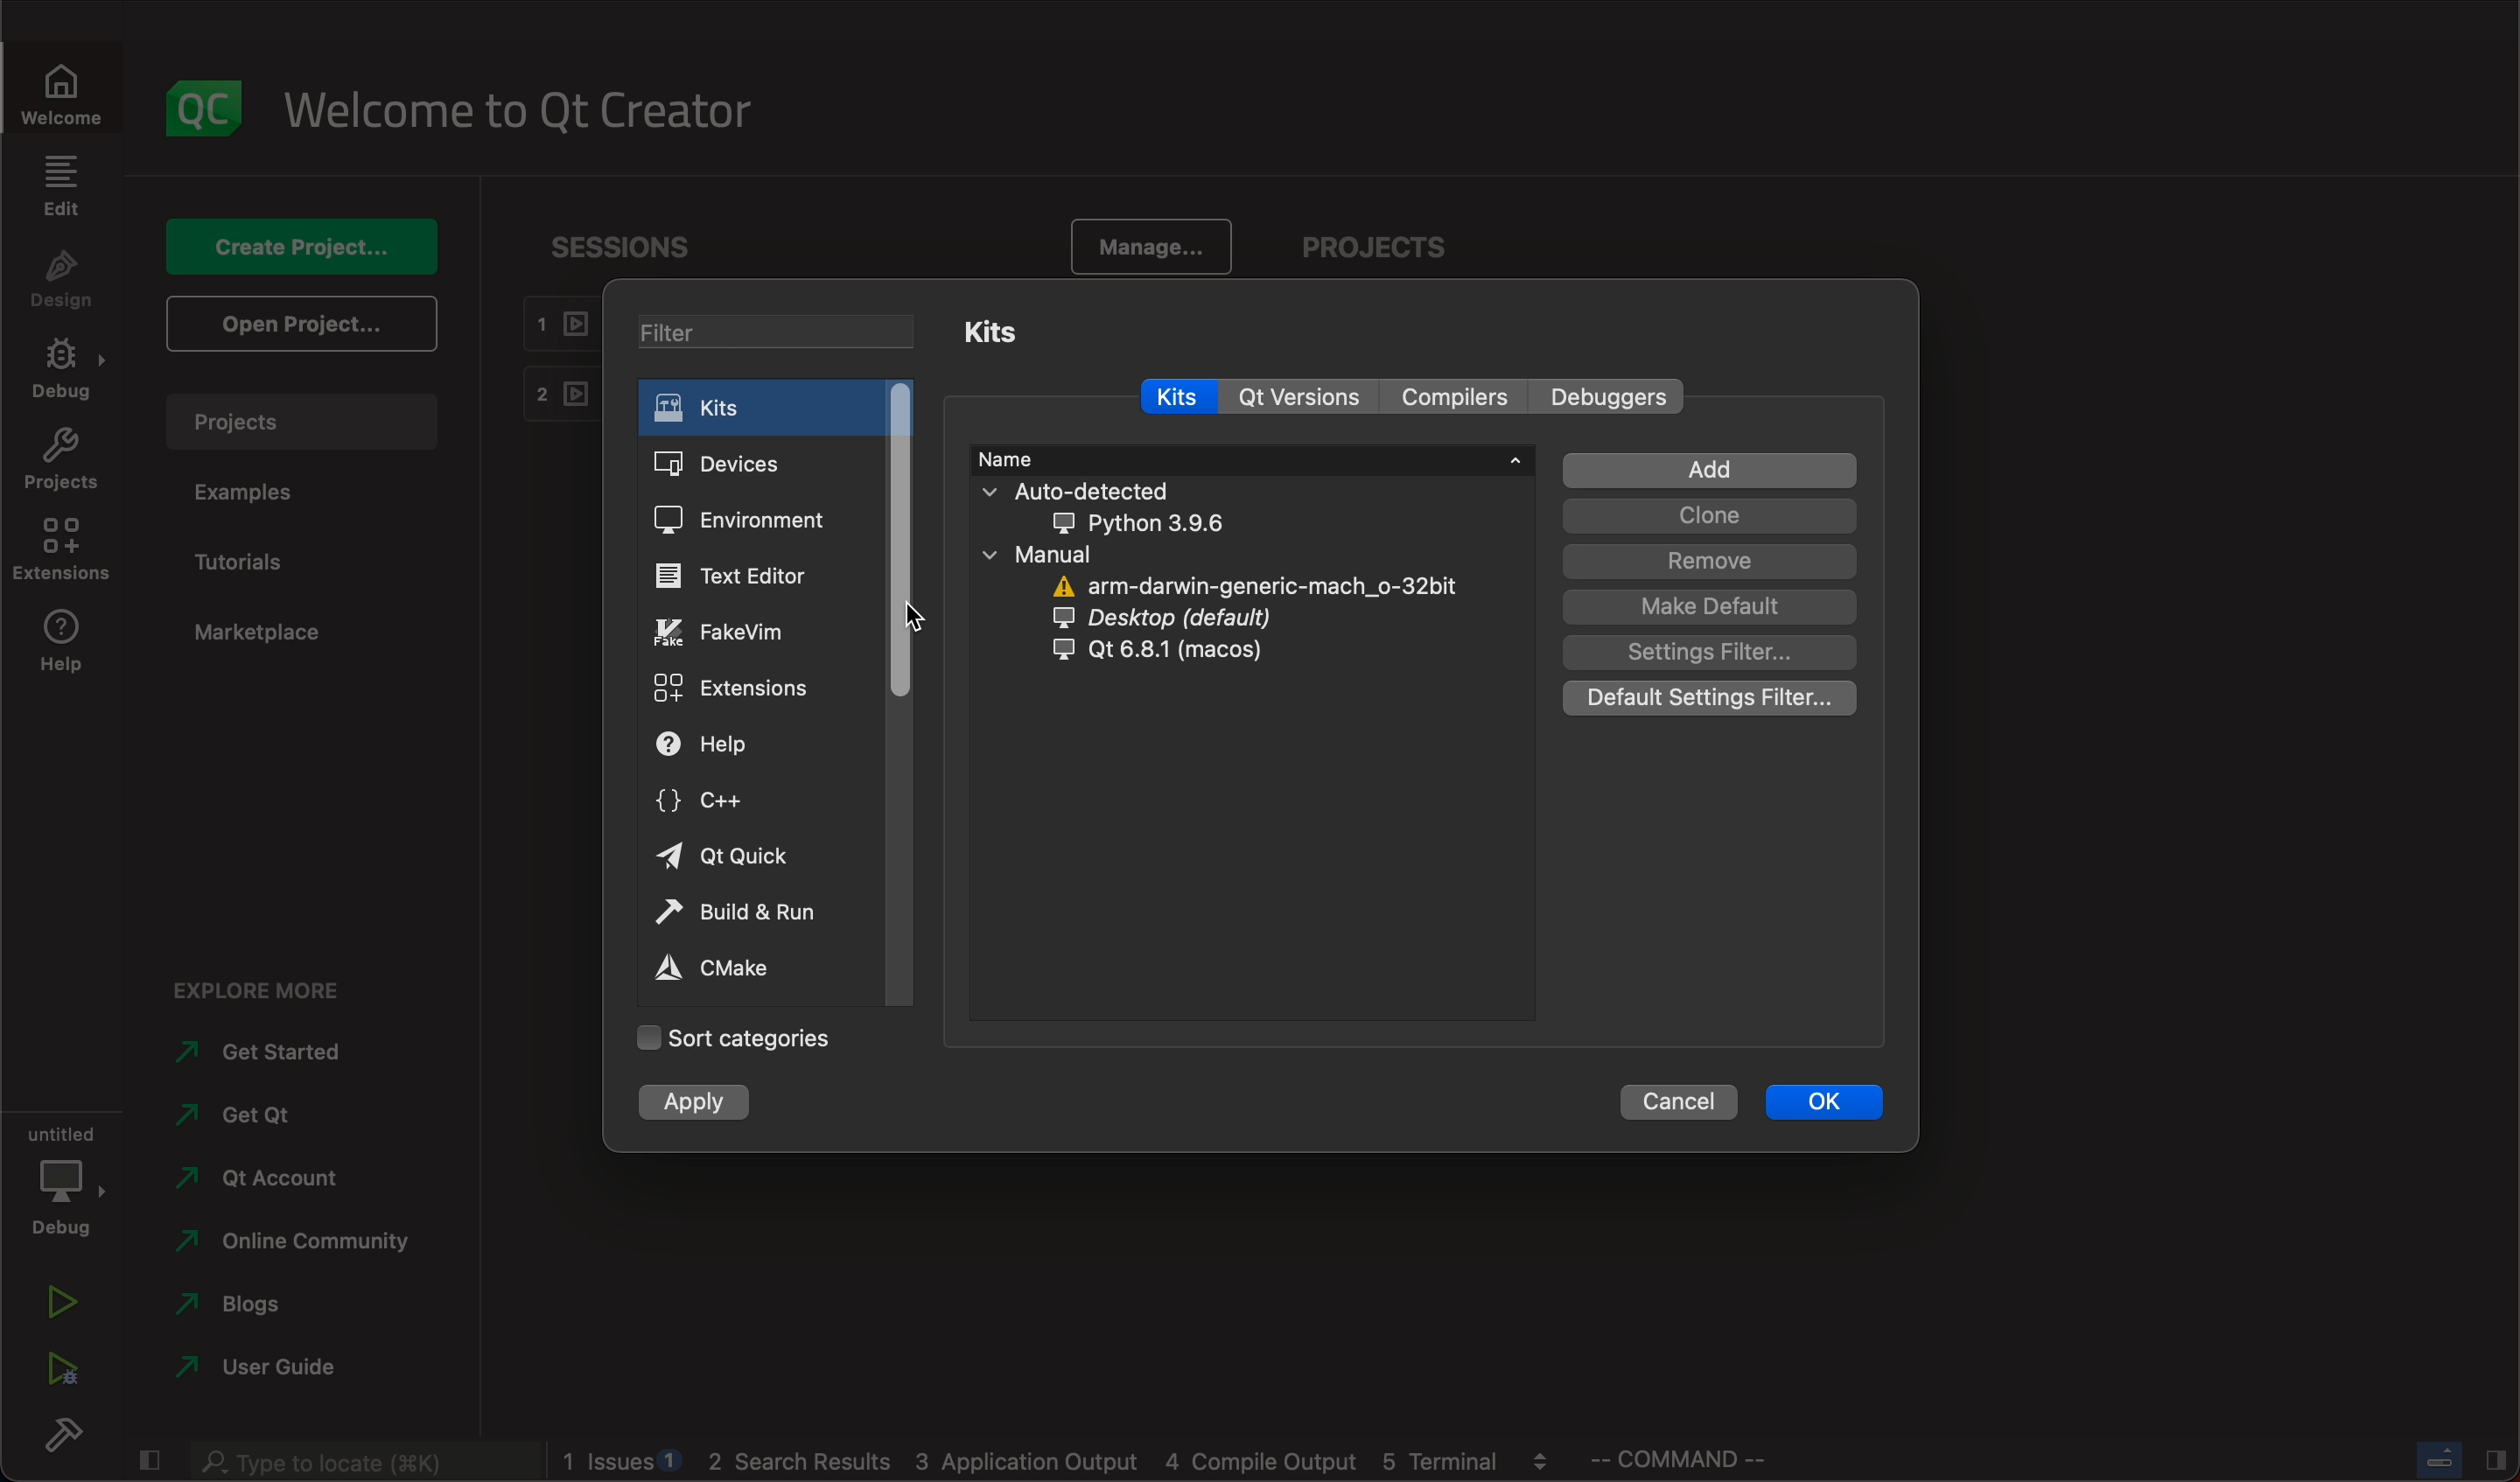 The image size is (2520, 1482). What do you see at coordinates (1709, 517) in the screenshot?
I see `clone` at bounding box center [1709, 517].